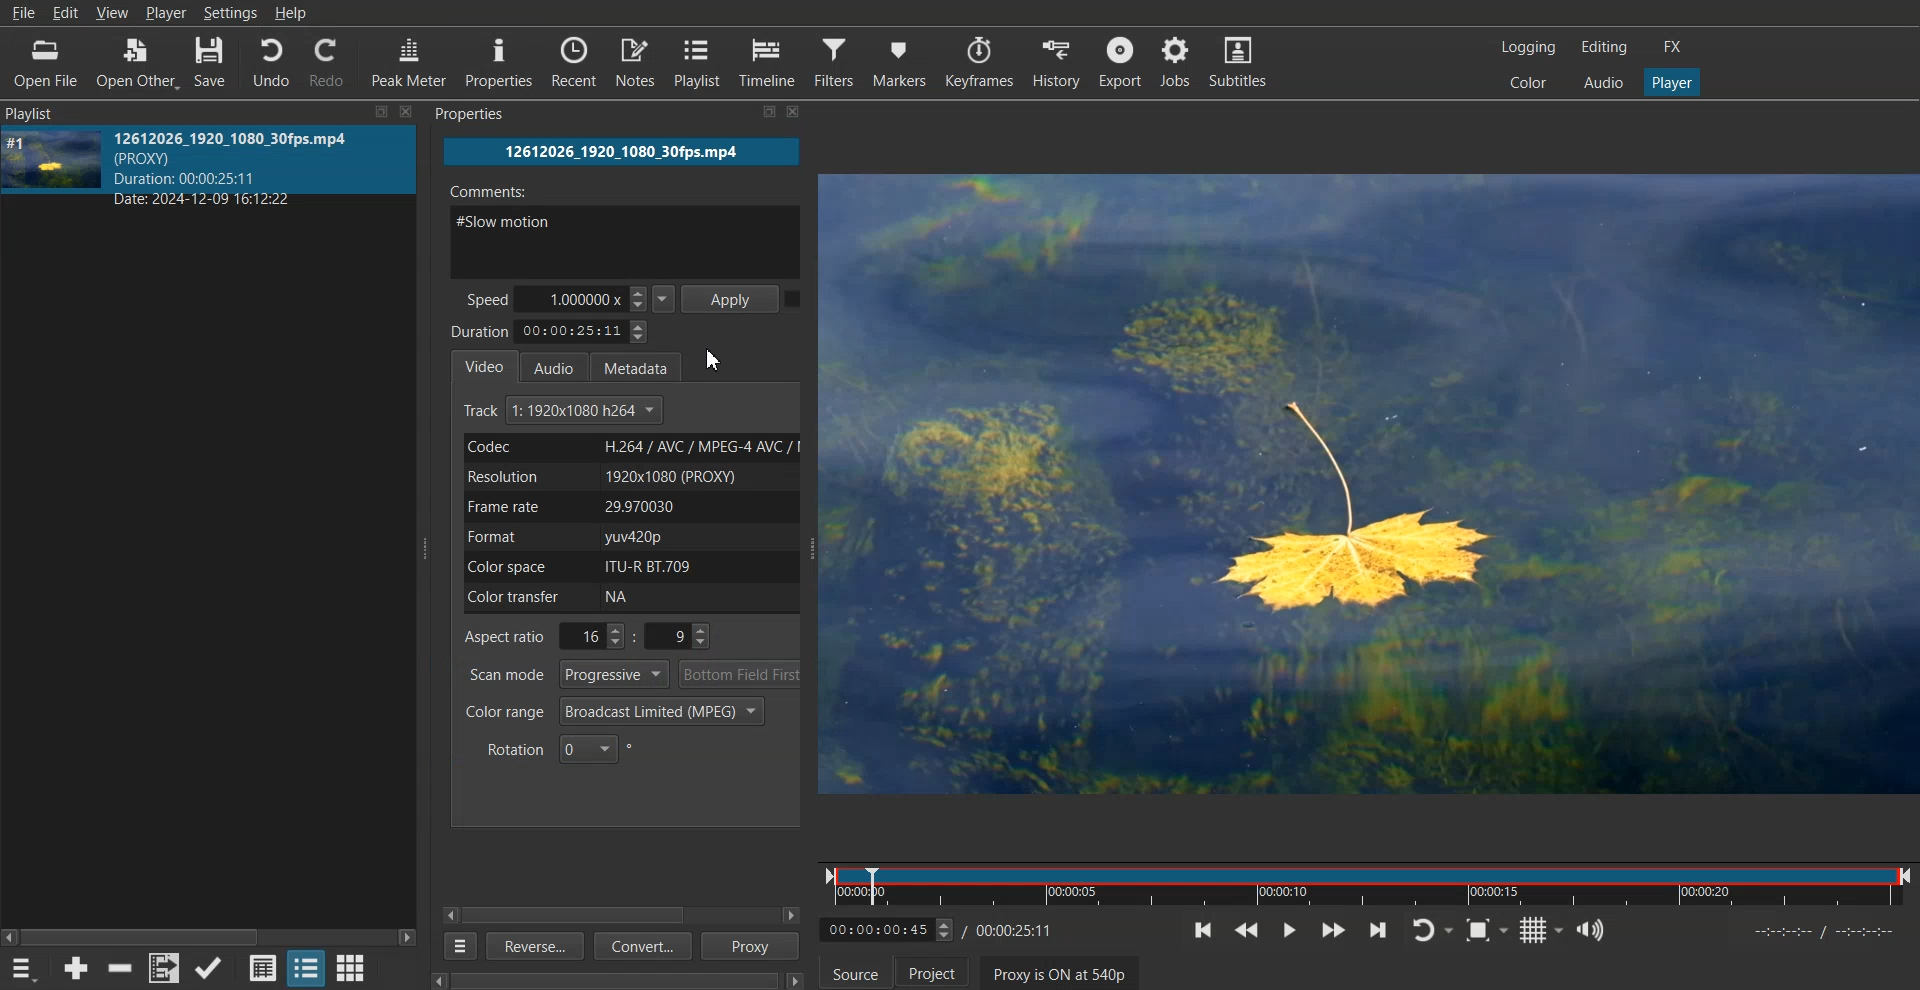 The height and width of the screenshot is (990, 1920). What do you see at coordinates (1367, 882) in the screenshot?
I see `Timeline` at bounding box center [1367, 882].